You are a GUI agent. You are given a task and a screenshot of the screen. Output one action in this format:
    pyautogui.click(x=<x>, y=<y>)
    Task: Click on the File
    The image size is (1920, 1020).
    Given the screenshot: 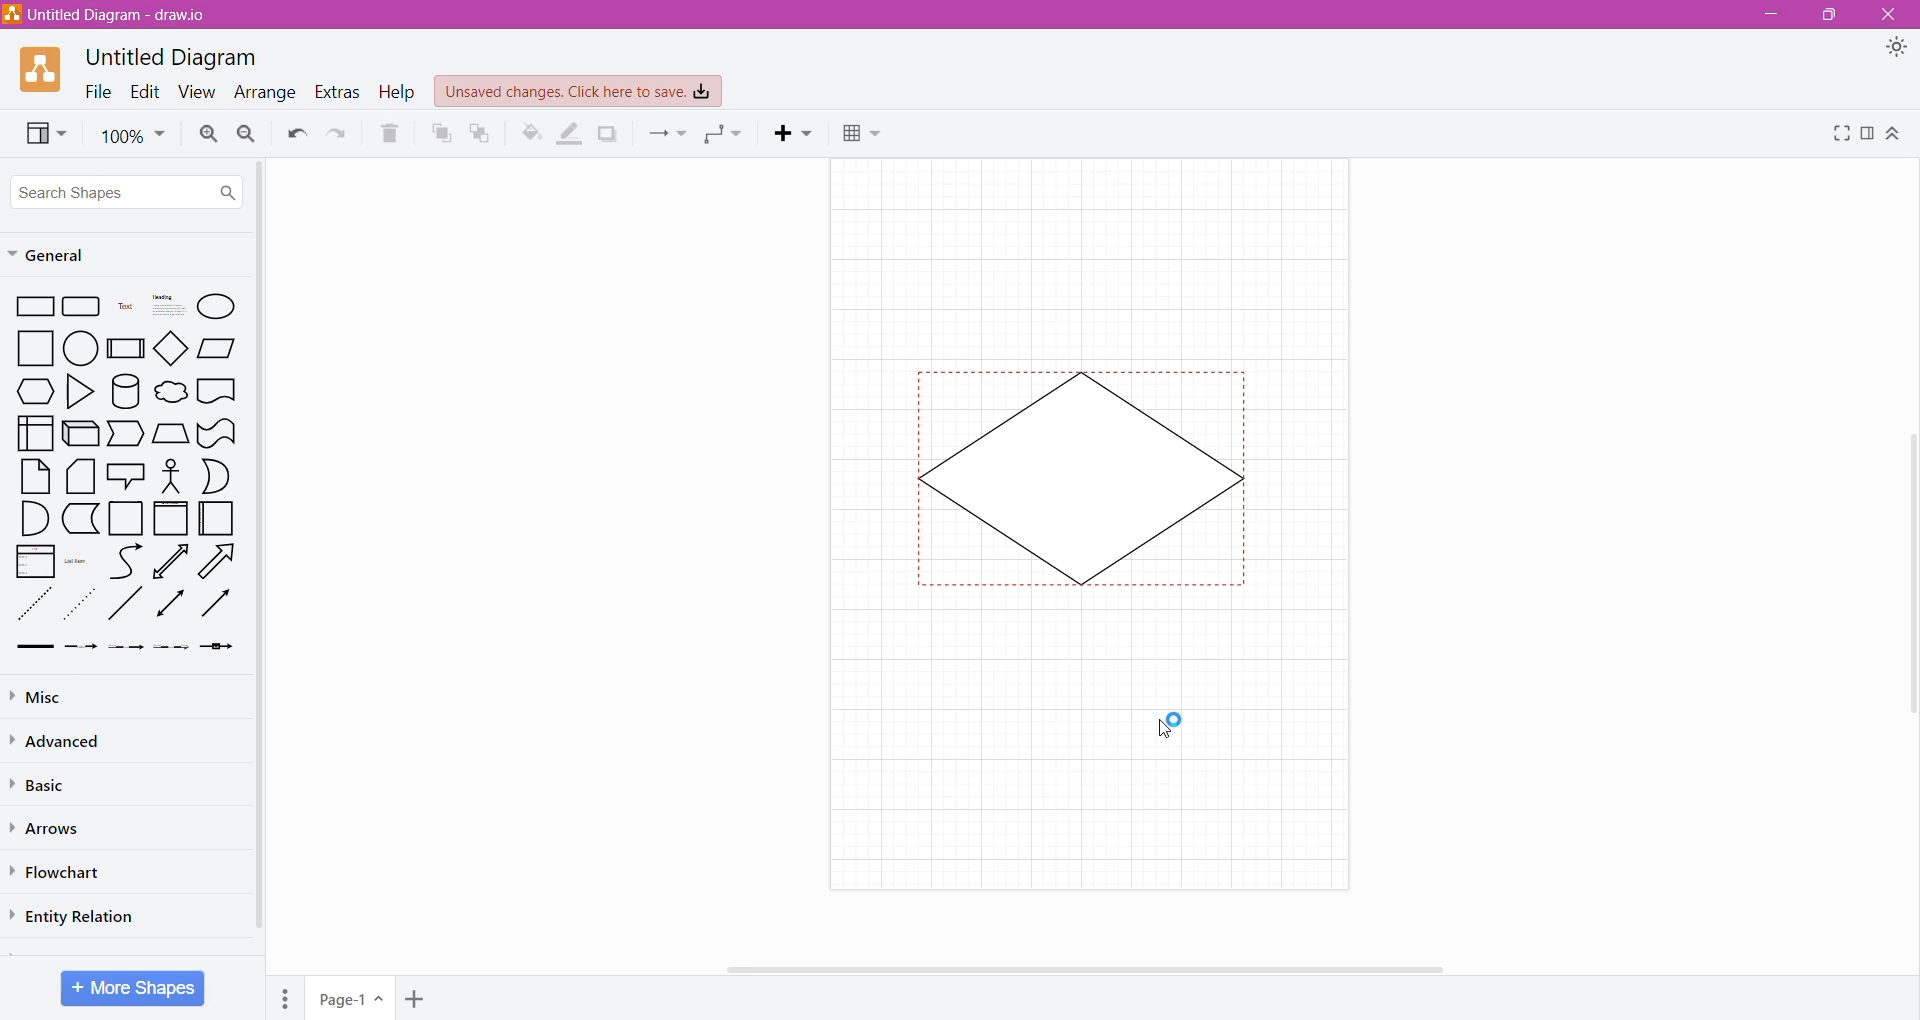 What is the action you would take?
    pyautogui.click(x=97, y=92)
    